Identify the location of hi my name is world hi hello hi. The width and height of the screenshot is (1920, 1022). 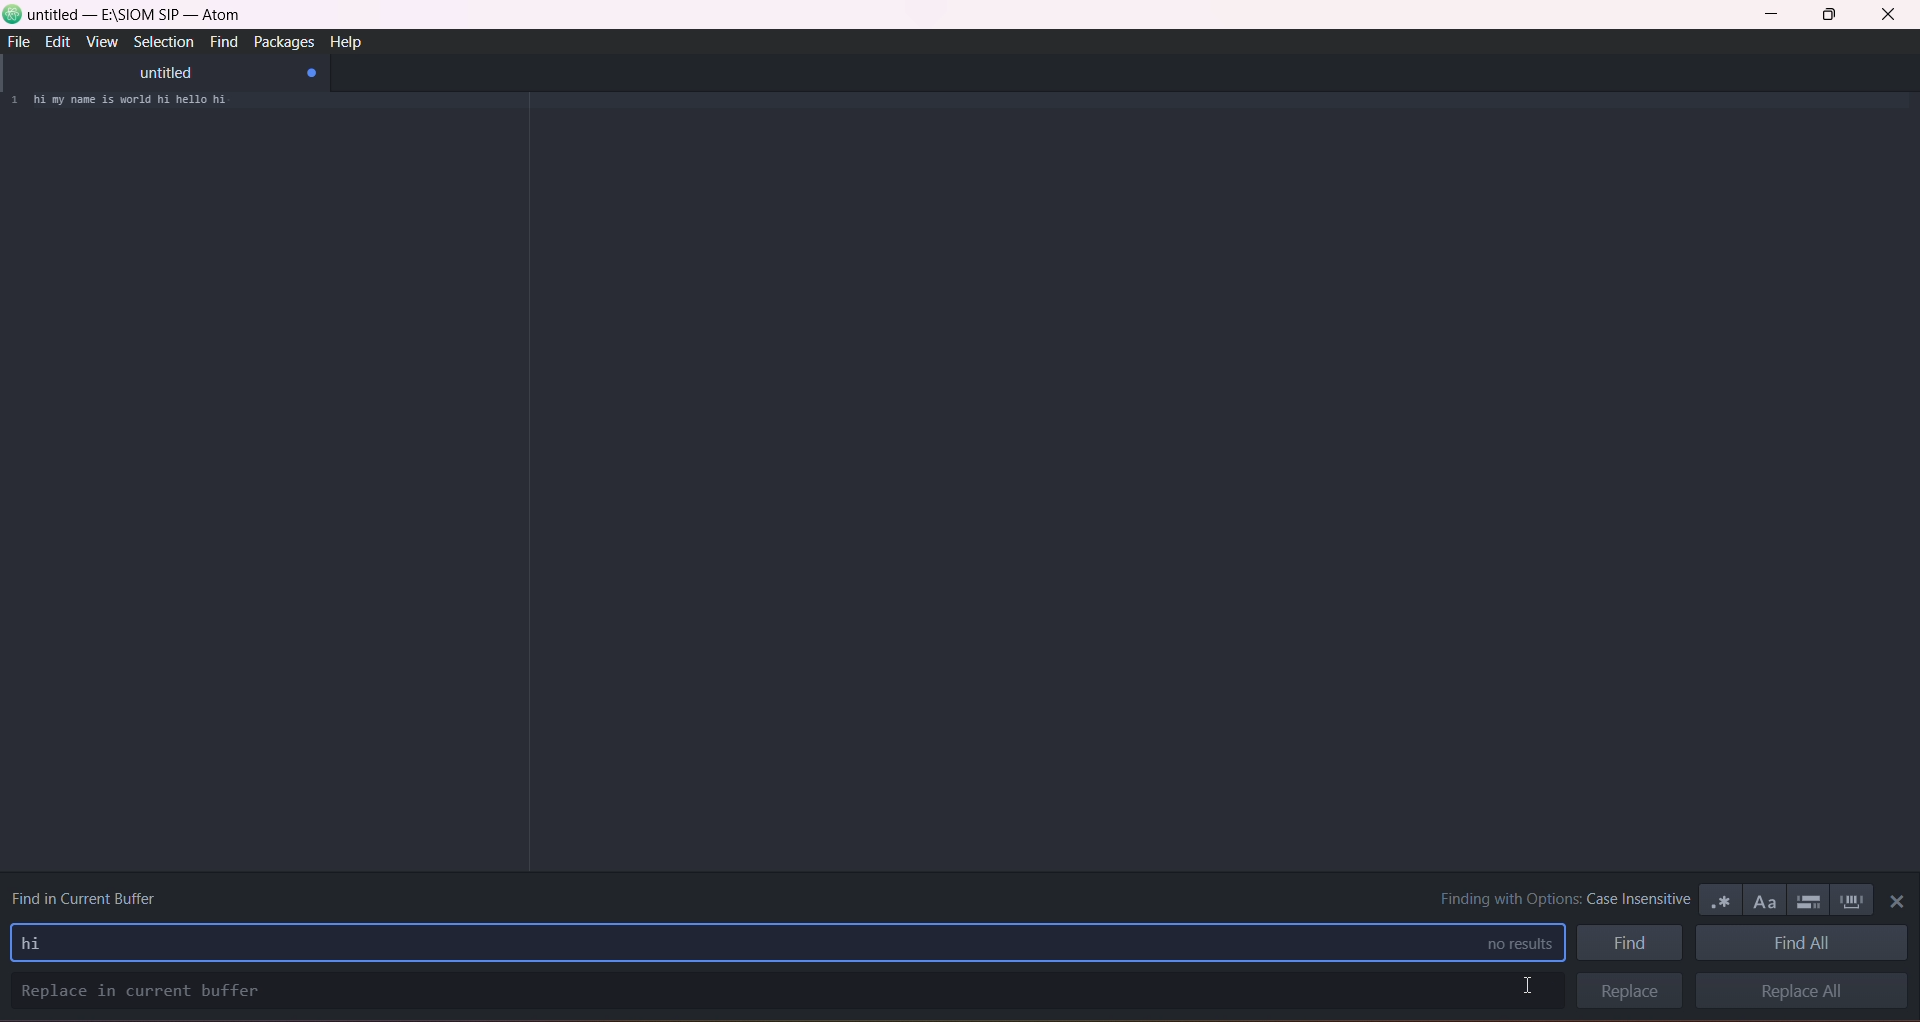
(145, 103).